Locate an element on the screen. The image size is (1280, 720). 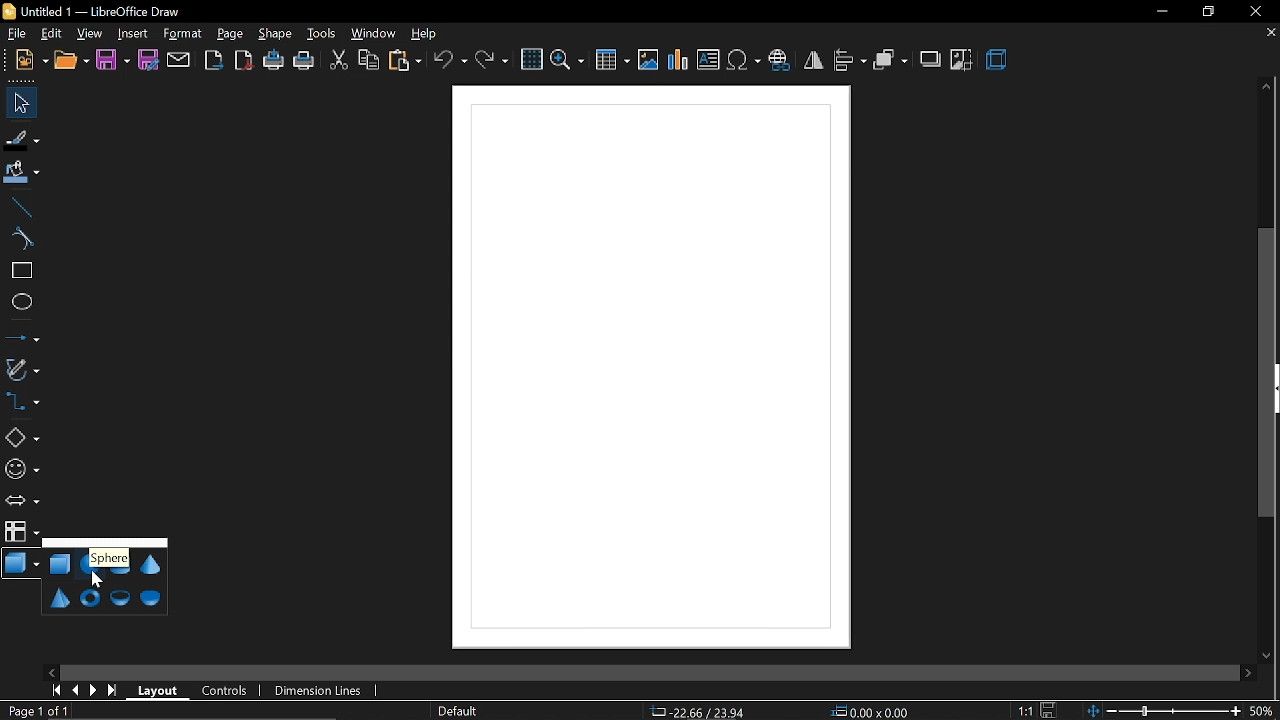
half sphere is located at coordinates (152, 597).